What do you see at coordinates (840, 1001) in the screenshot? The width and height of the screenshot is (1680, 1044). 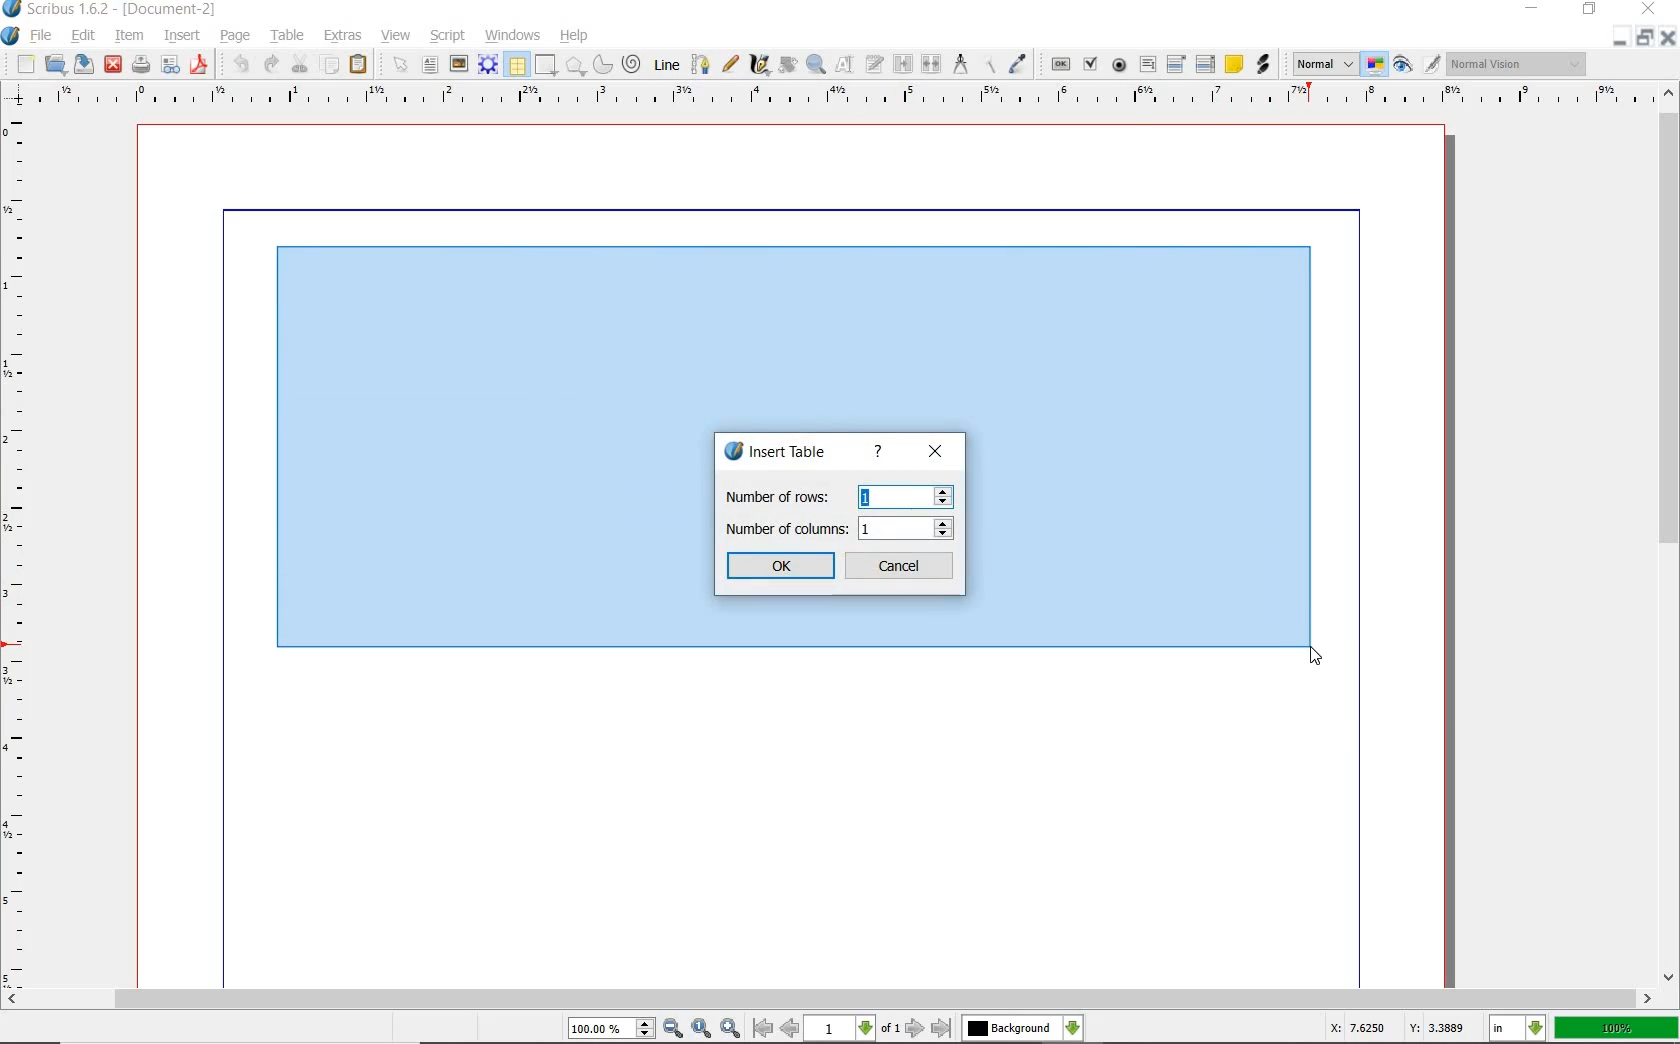 I see `scrollbar` at bounding box center [840, 1001].